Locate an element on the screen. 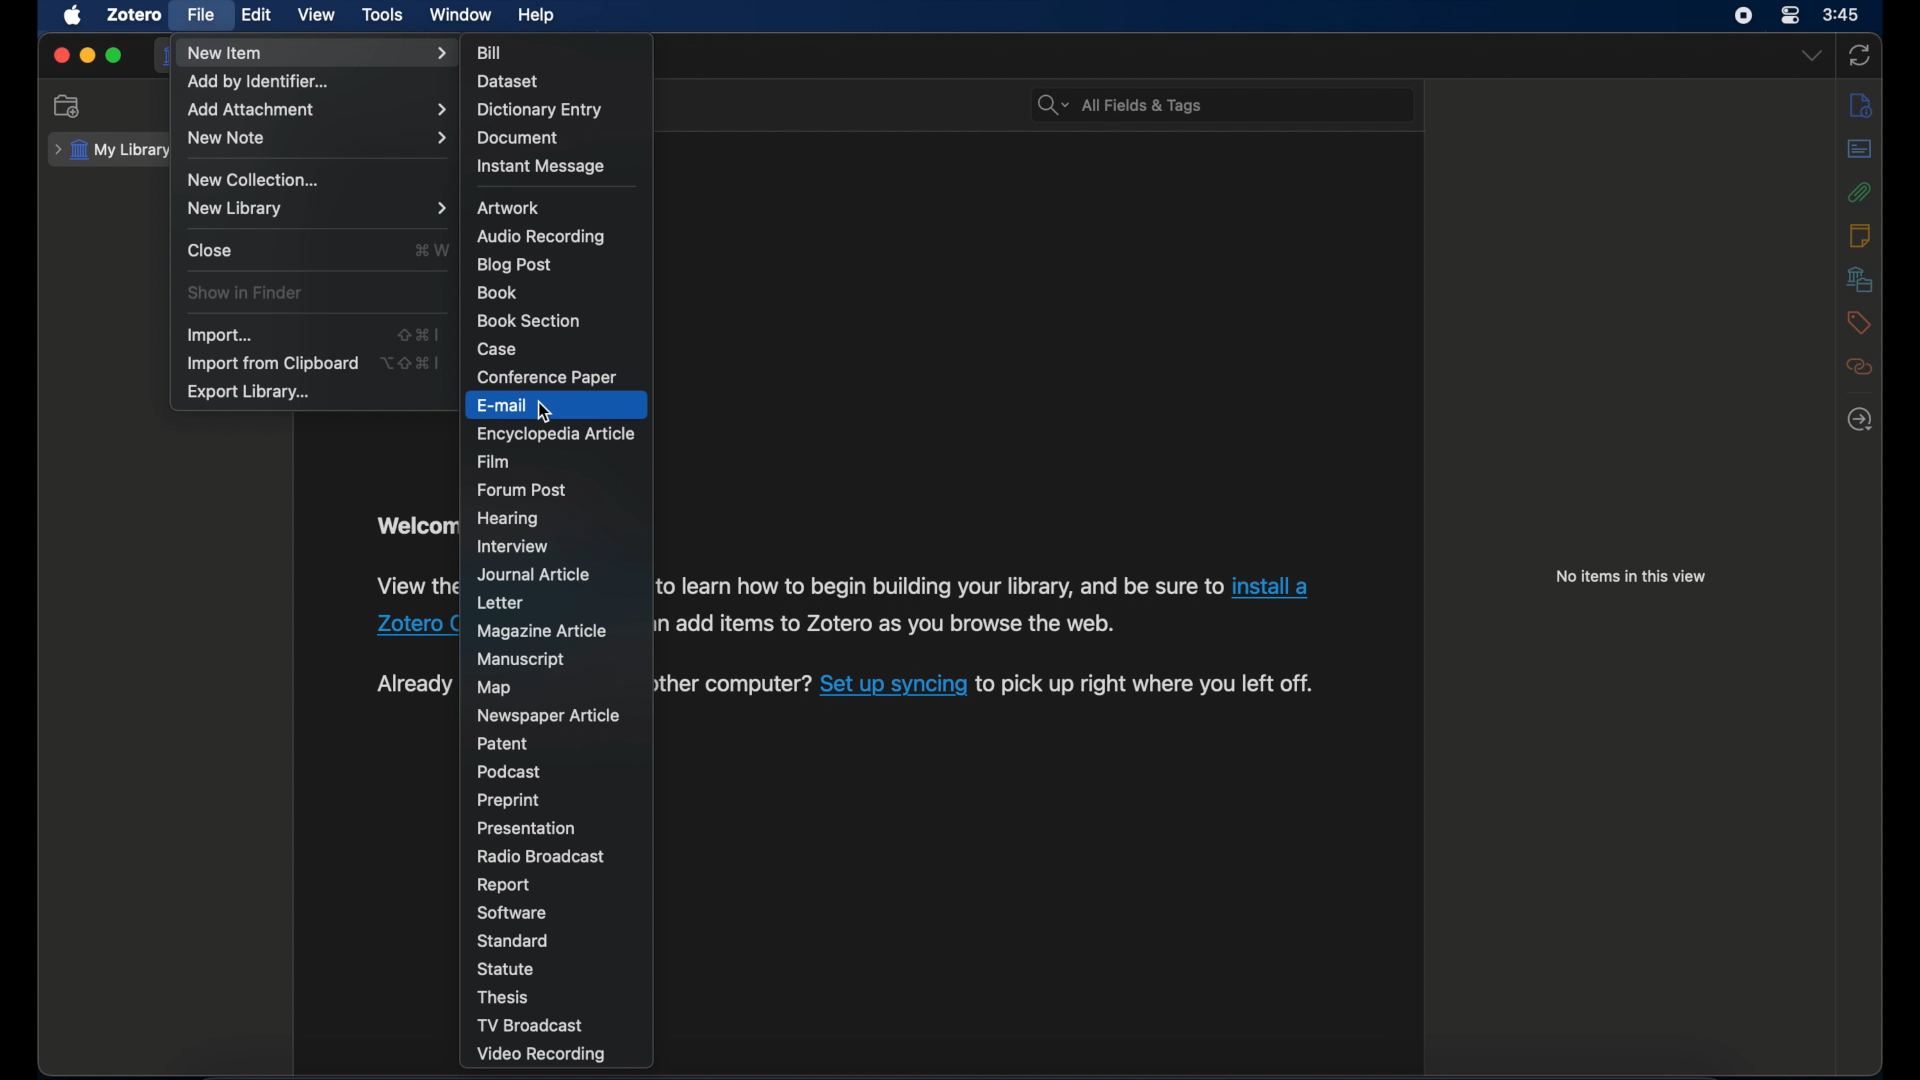 This screenshot has width=1920, height=1080. video recording is located at coordinates (538, 1054).